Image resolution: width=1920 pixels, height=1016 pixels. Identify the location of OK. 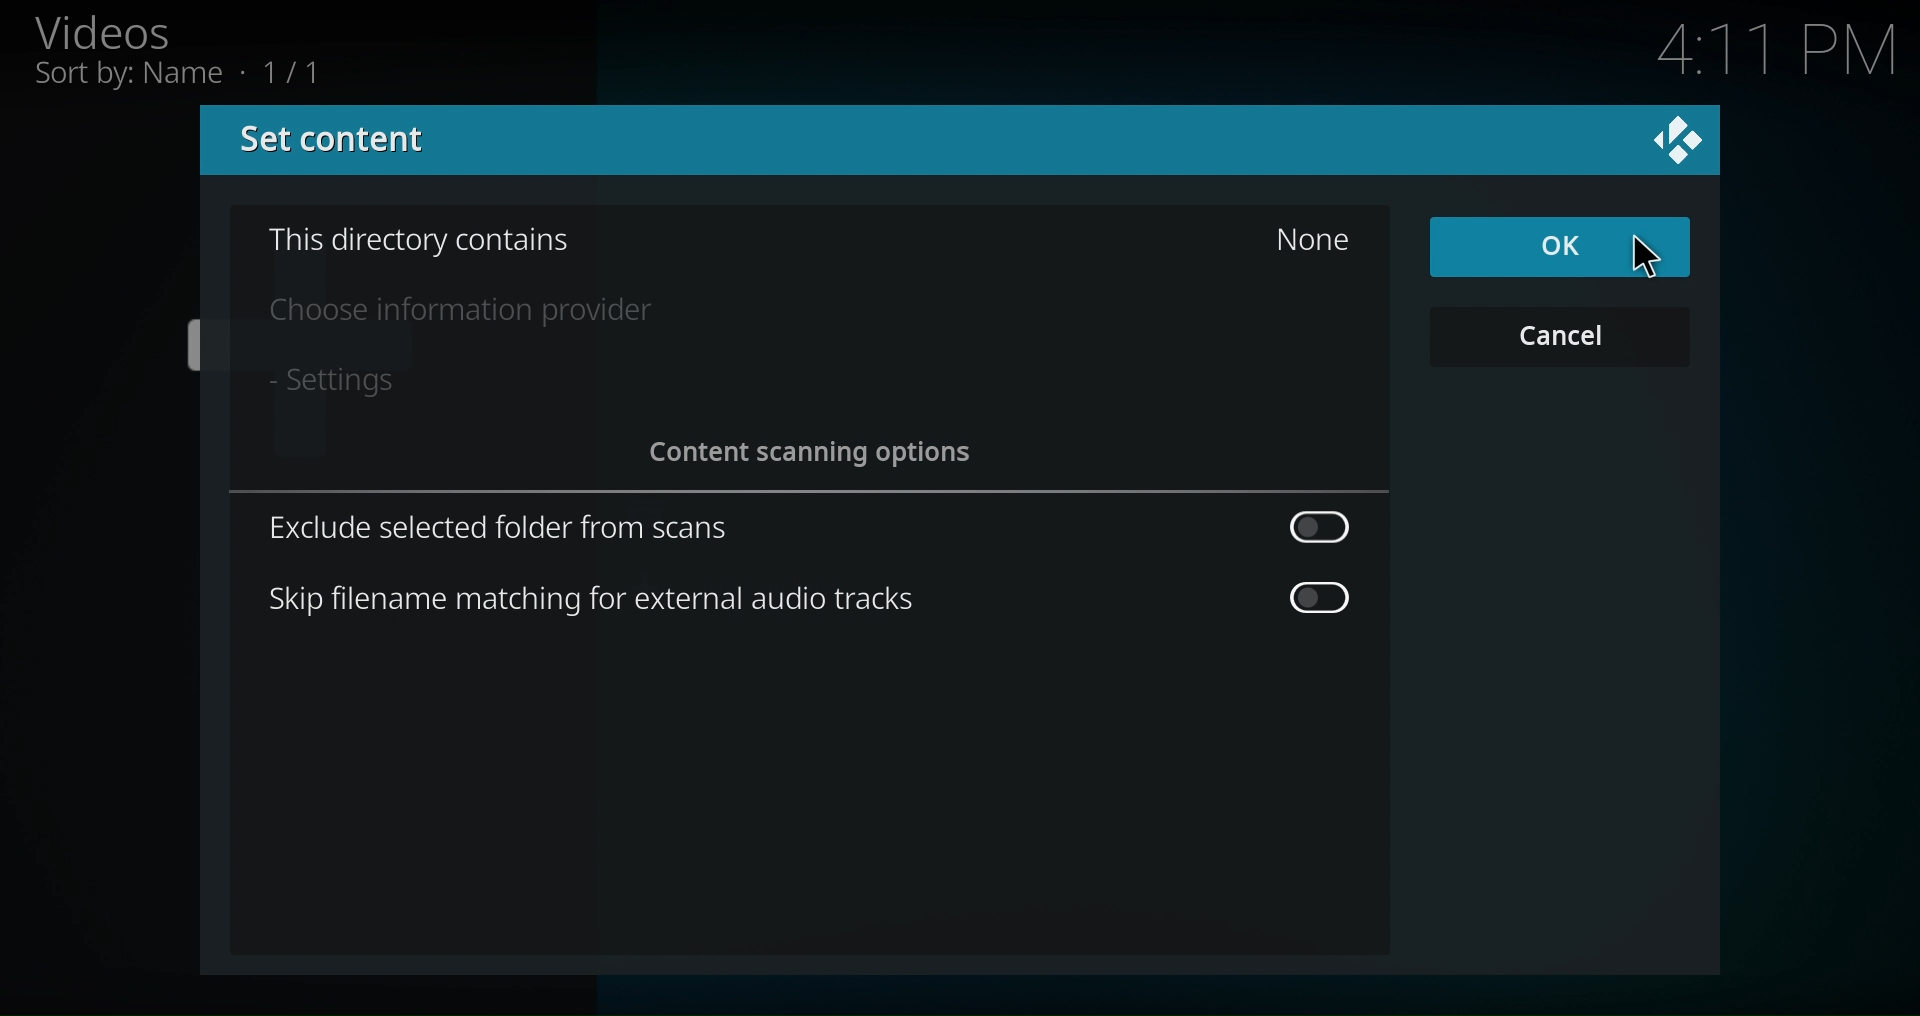
(1558, 246).